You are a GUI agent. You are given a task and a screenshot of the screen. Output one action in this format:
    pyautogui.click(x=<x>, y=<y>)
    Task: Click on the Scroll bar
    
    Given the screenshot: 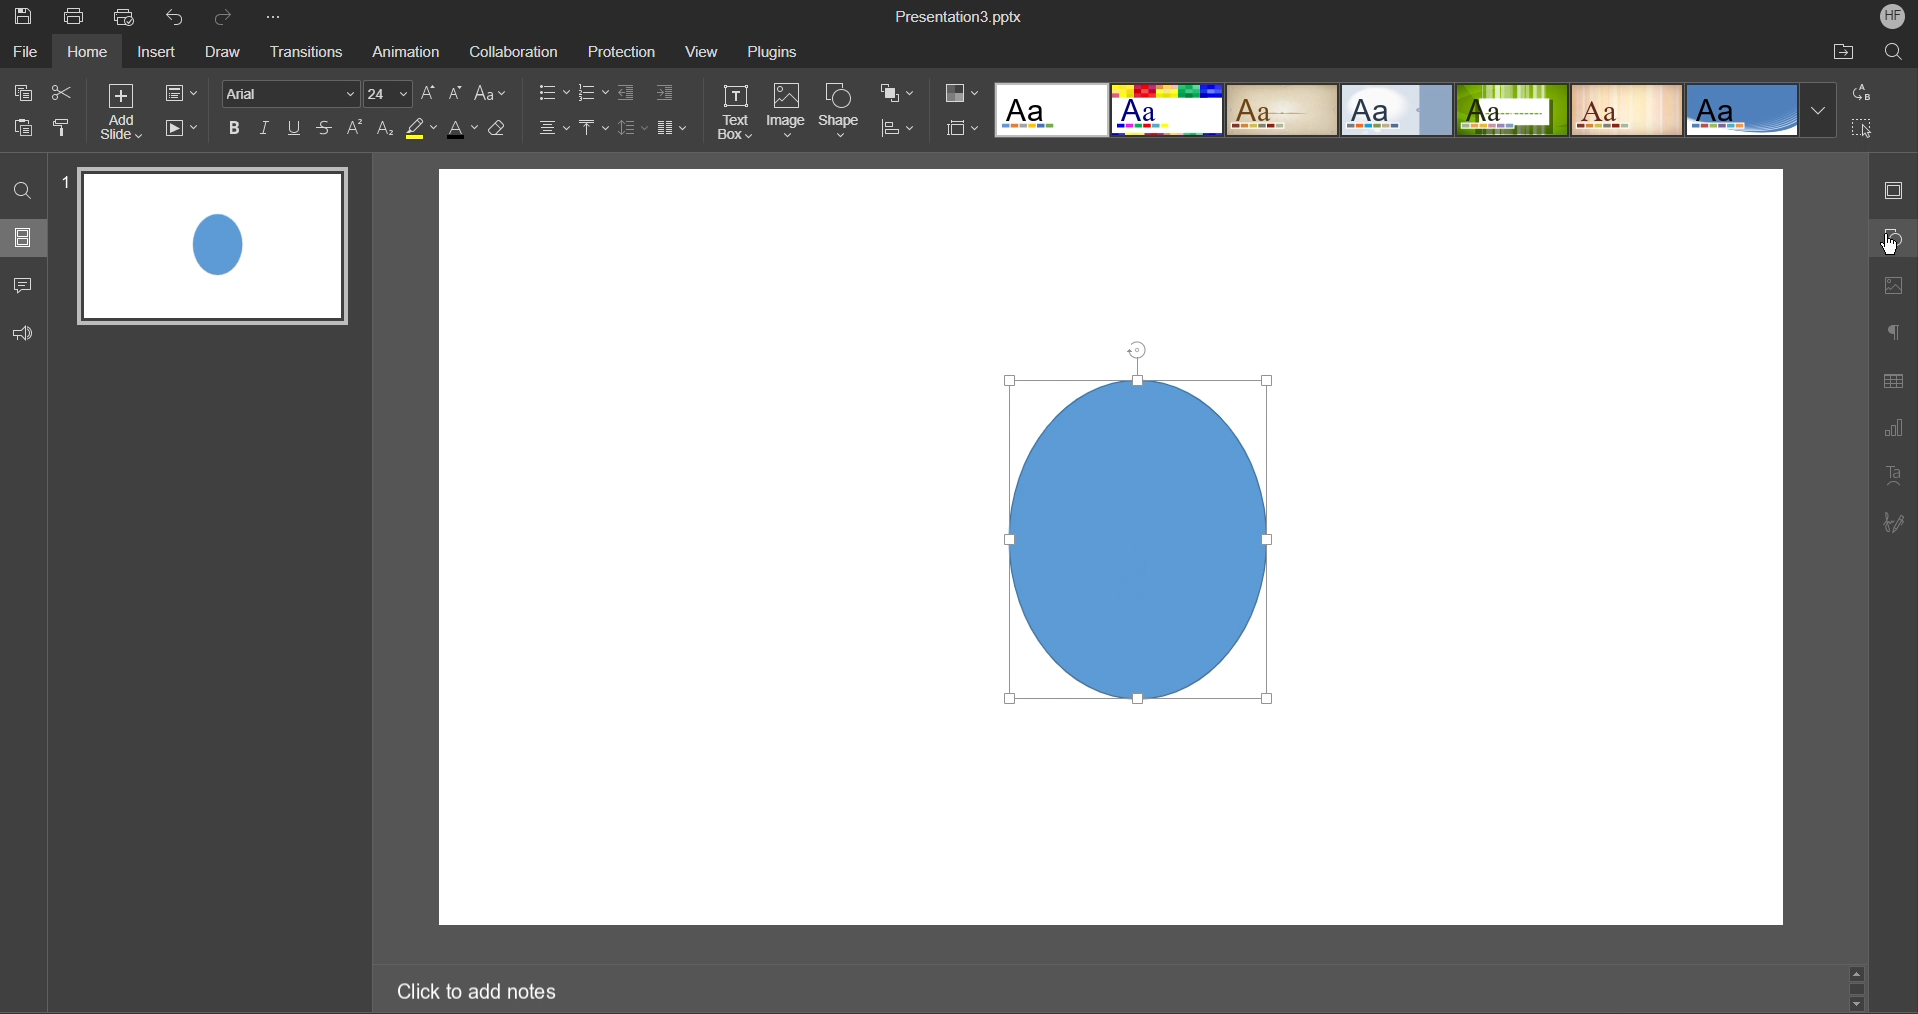 What is the action you would take?
    pyautogui.click(x=1858, y=984)
    